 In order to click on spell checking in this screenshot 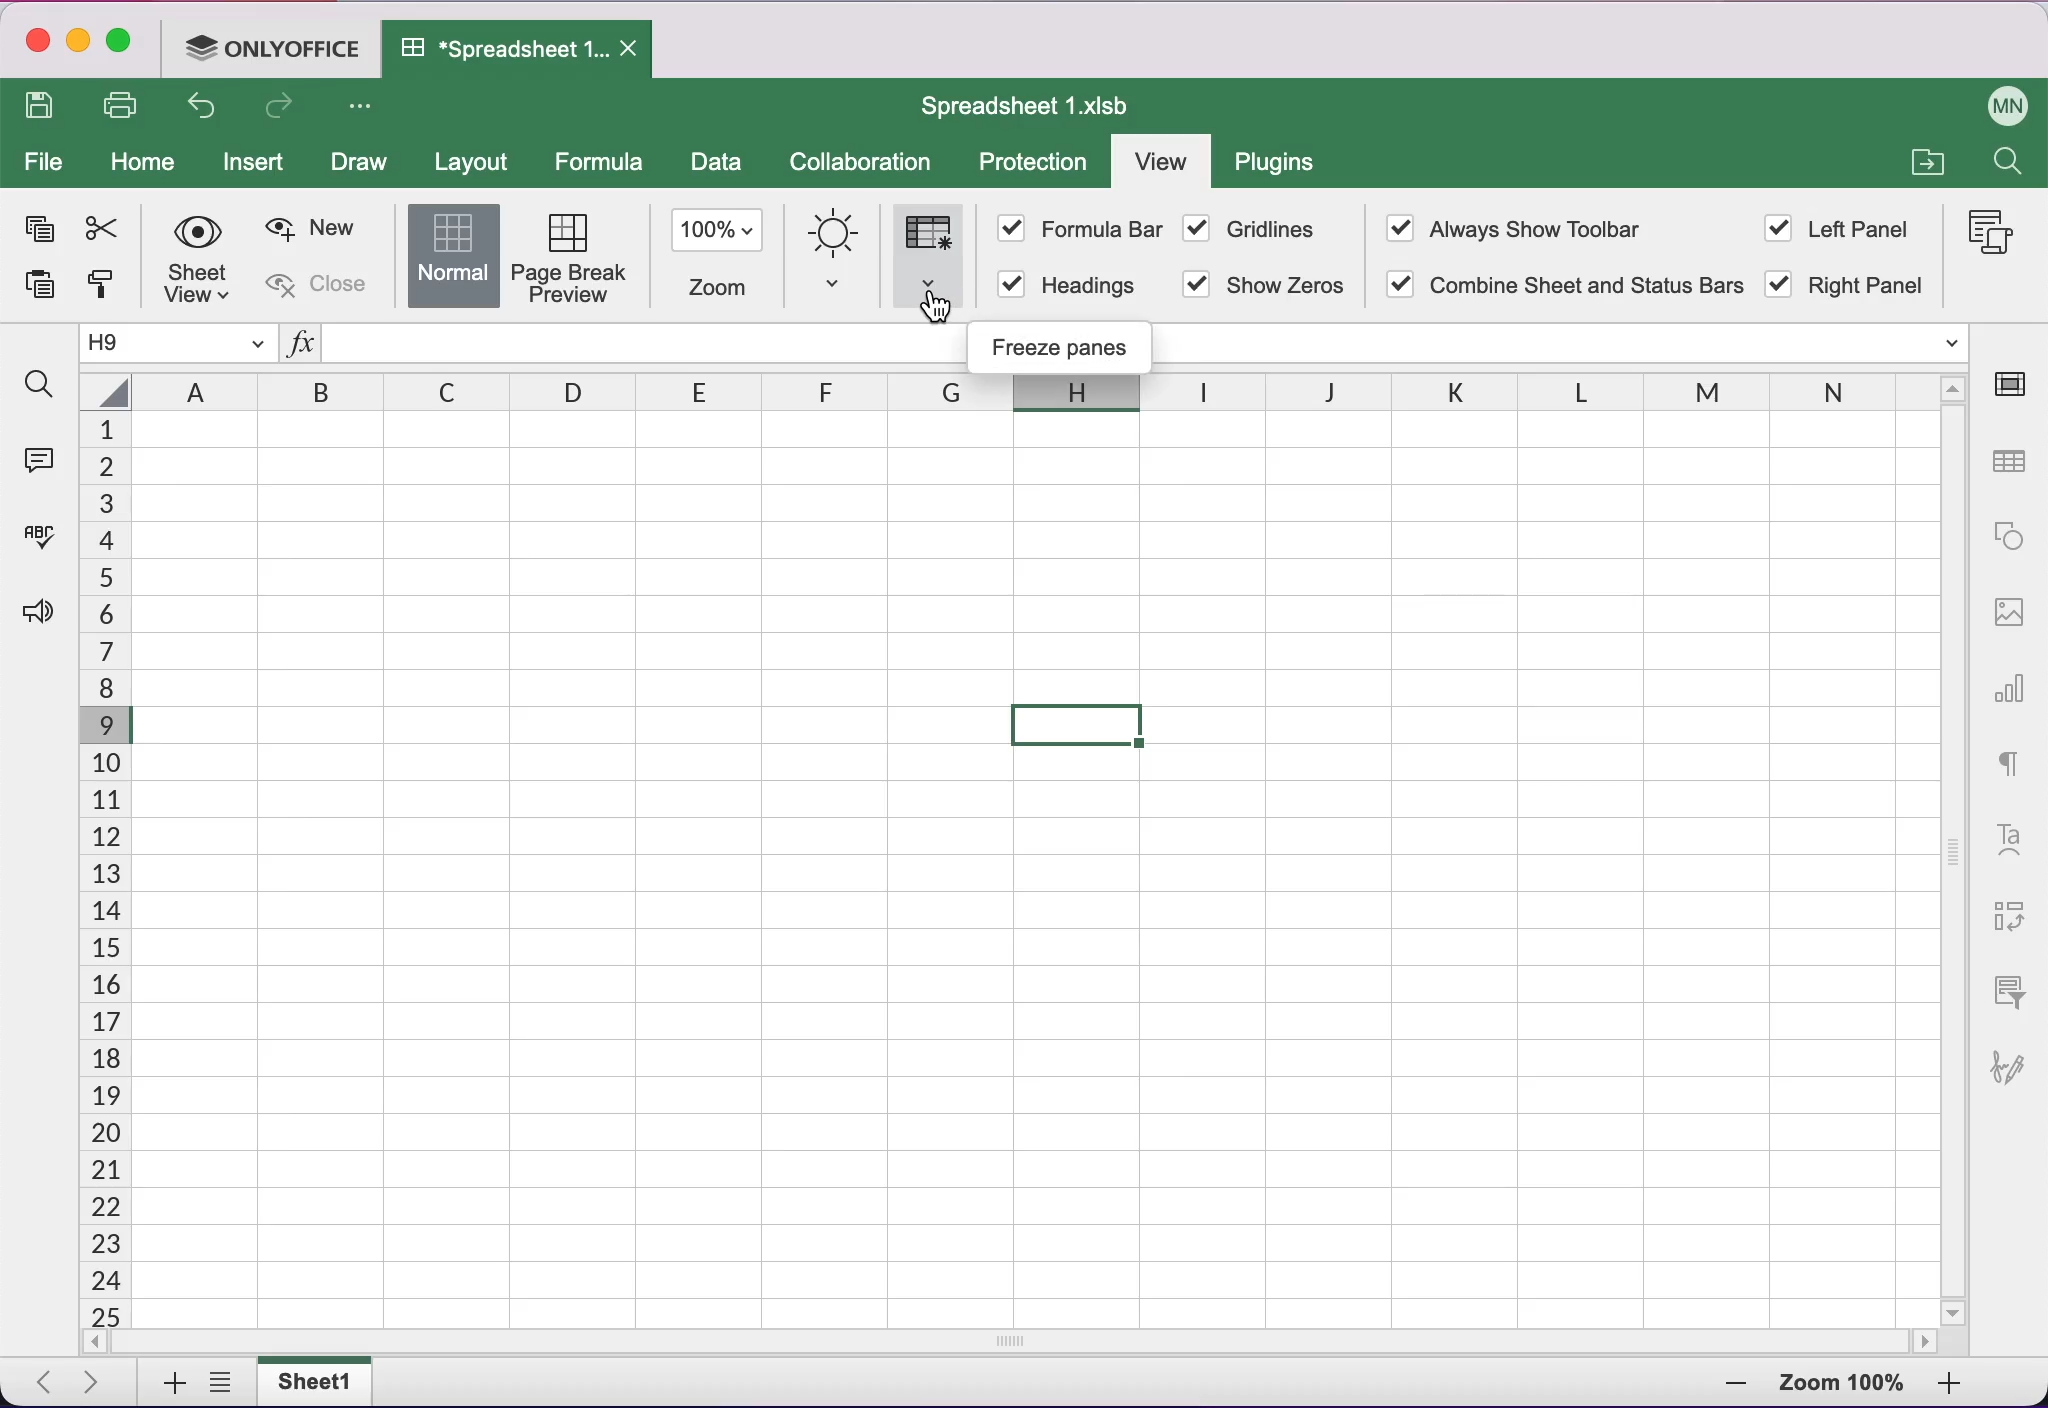, I will do `click(45, 531)`.